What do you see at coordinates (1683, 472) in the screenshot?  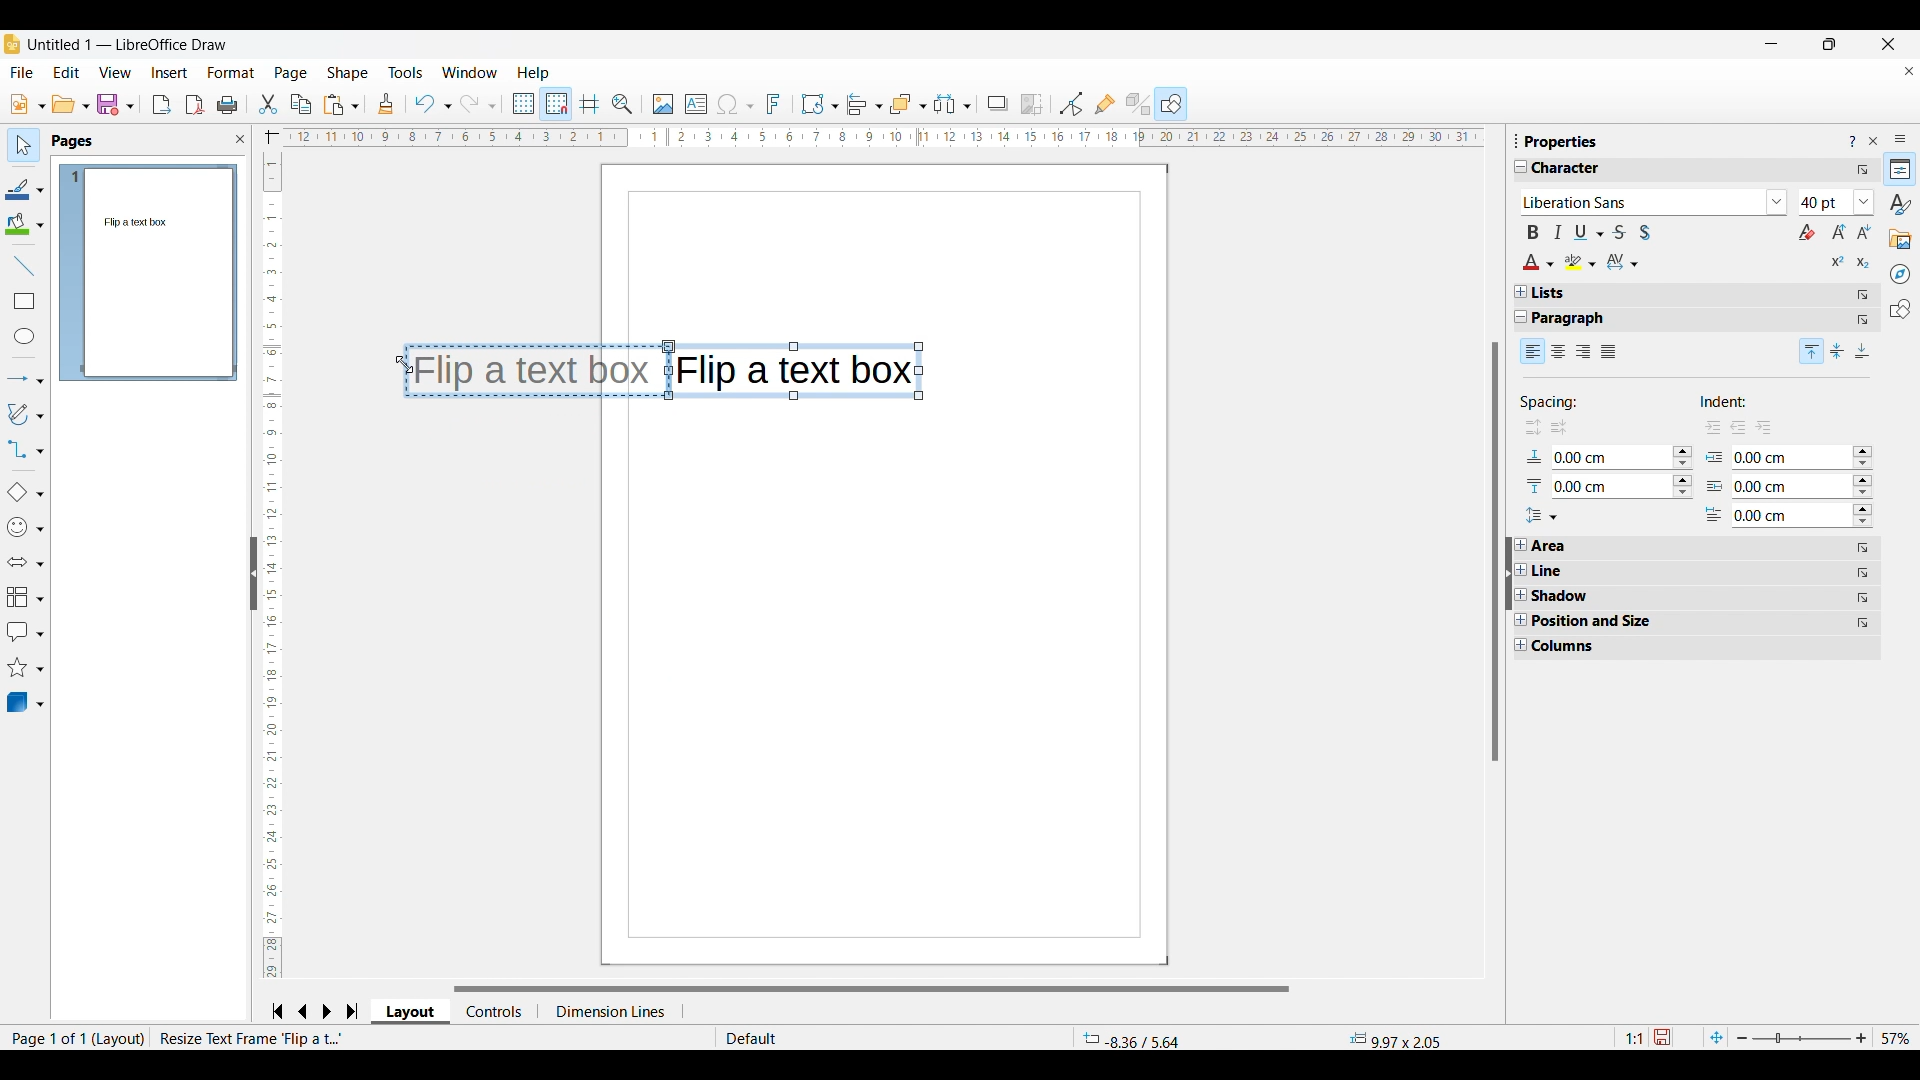 I see `Change respective spacing attribute` at bounding box center [1683, 472].